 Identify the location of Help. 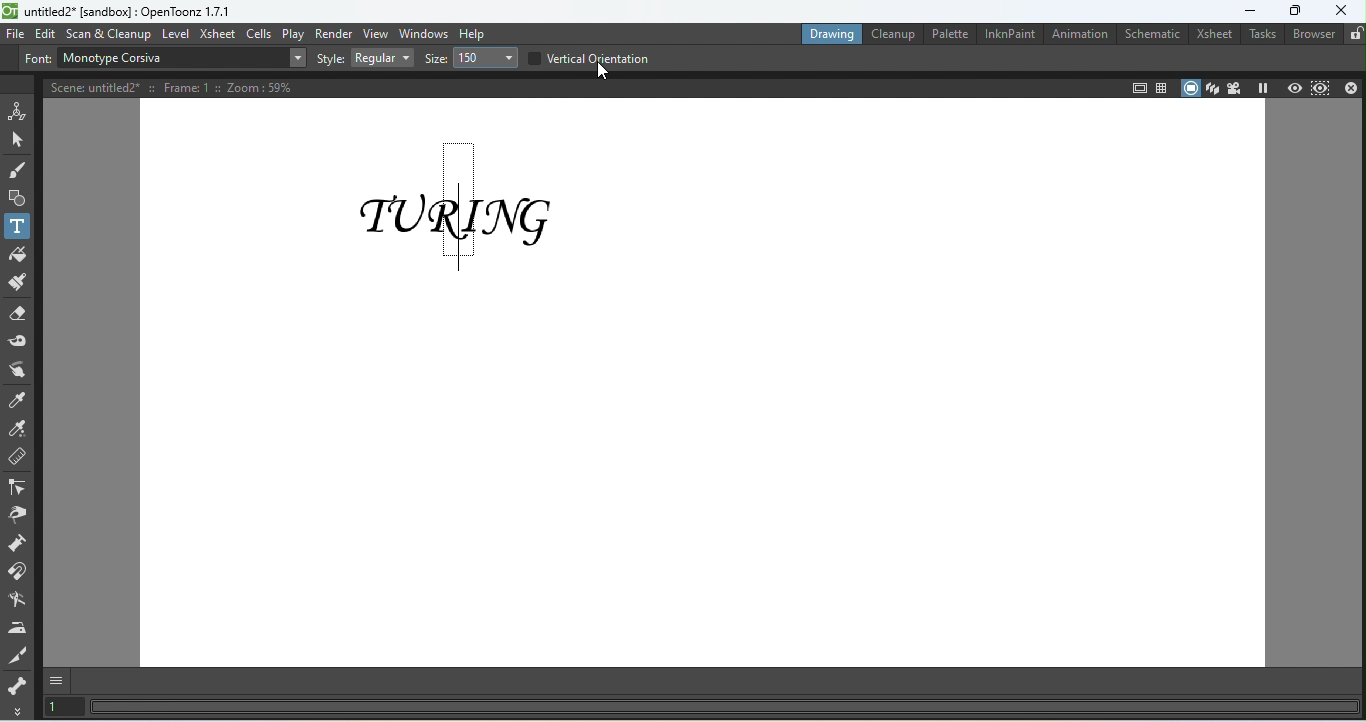
(475, 32).